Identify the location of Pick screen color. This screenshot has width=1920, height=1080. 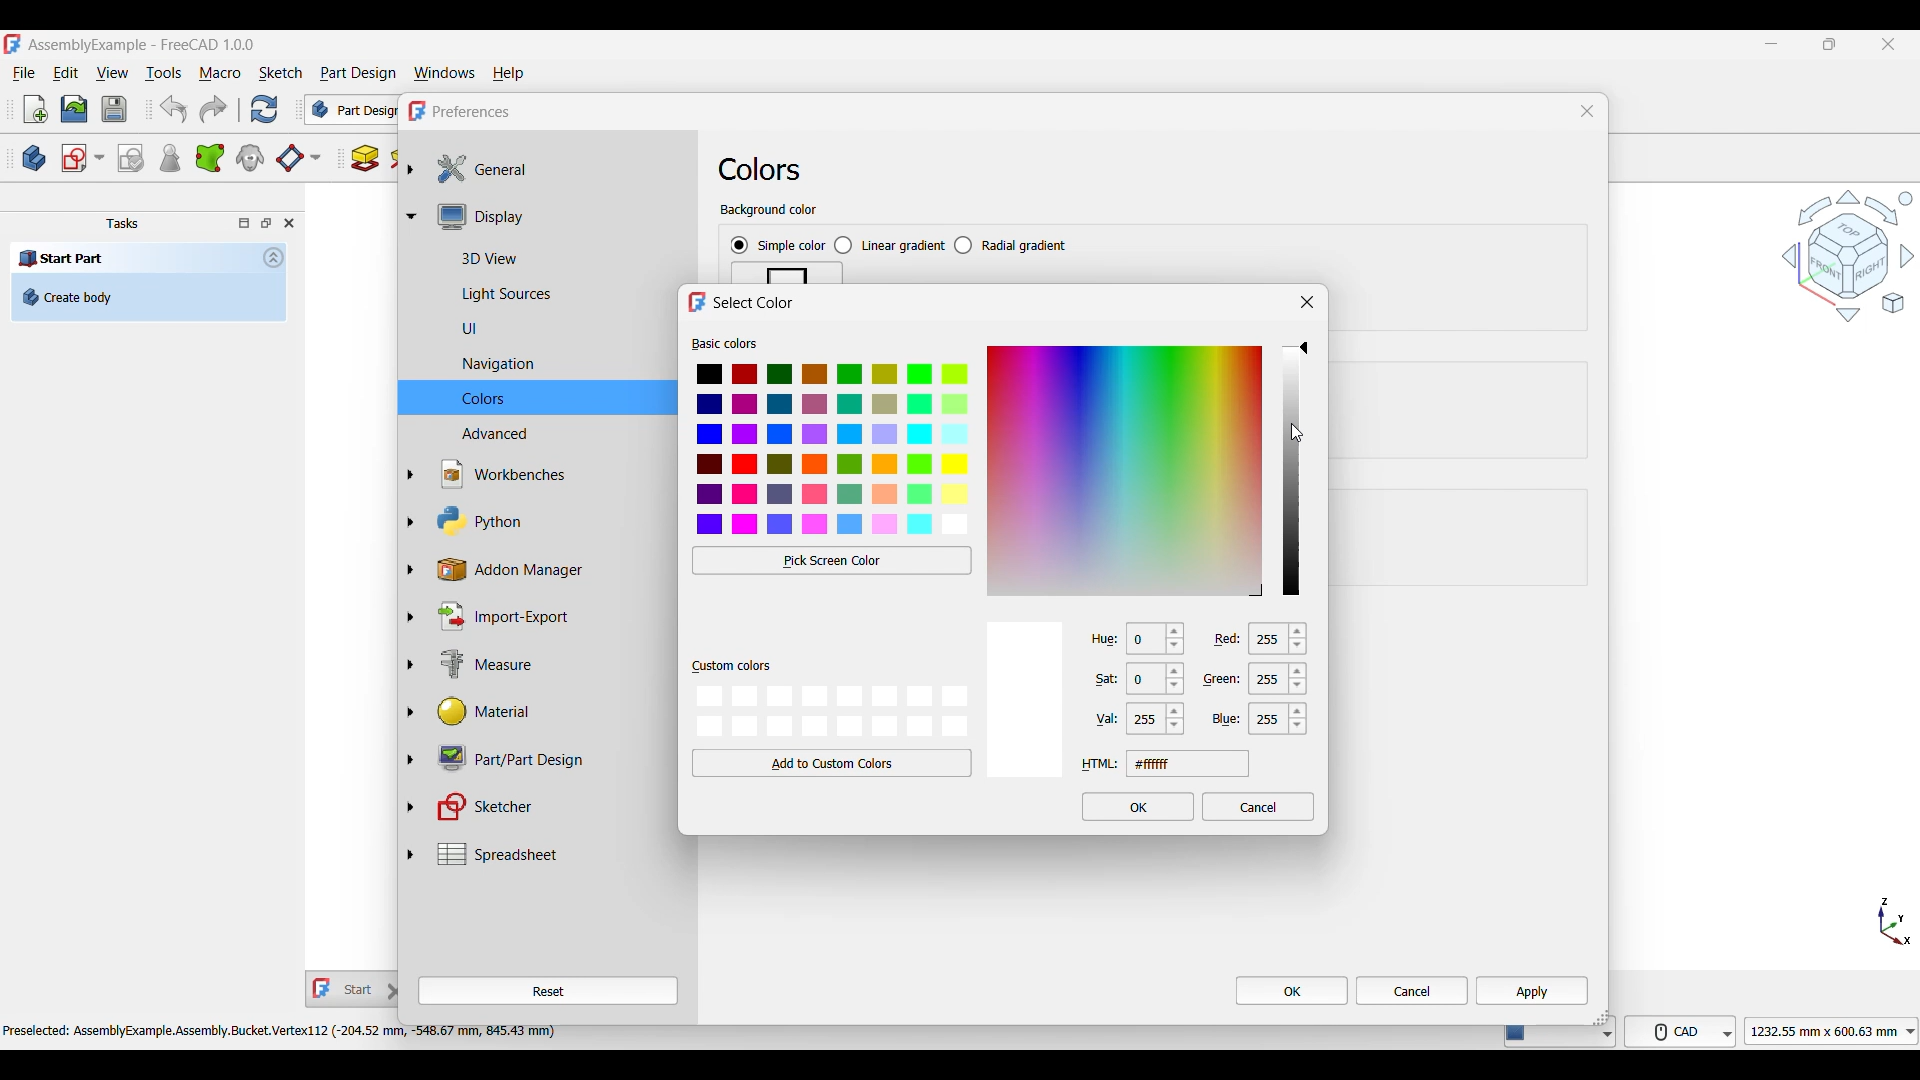
(833, 560).